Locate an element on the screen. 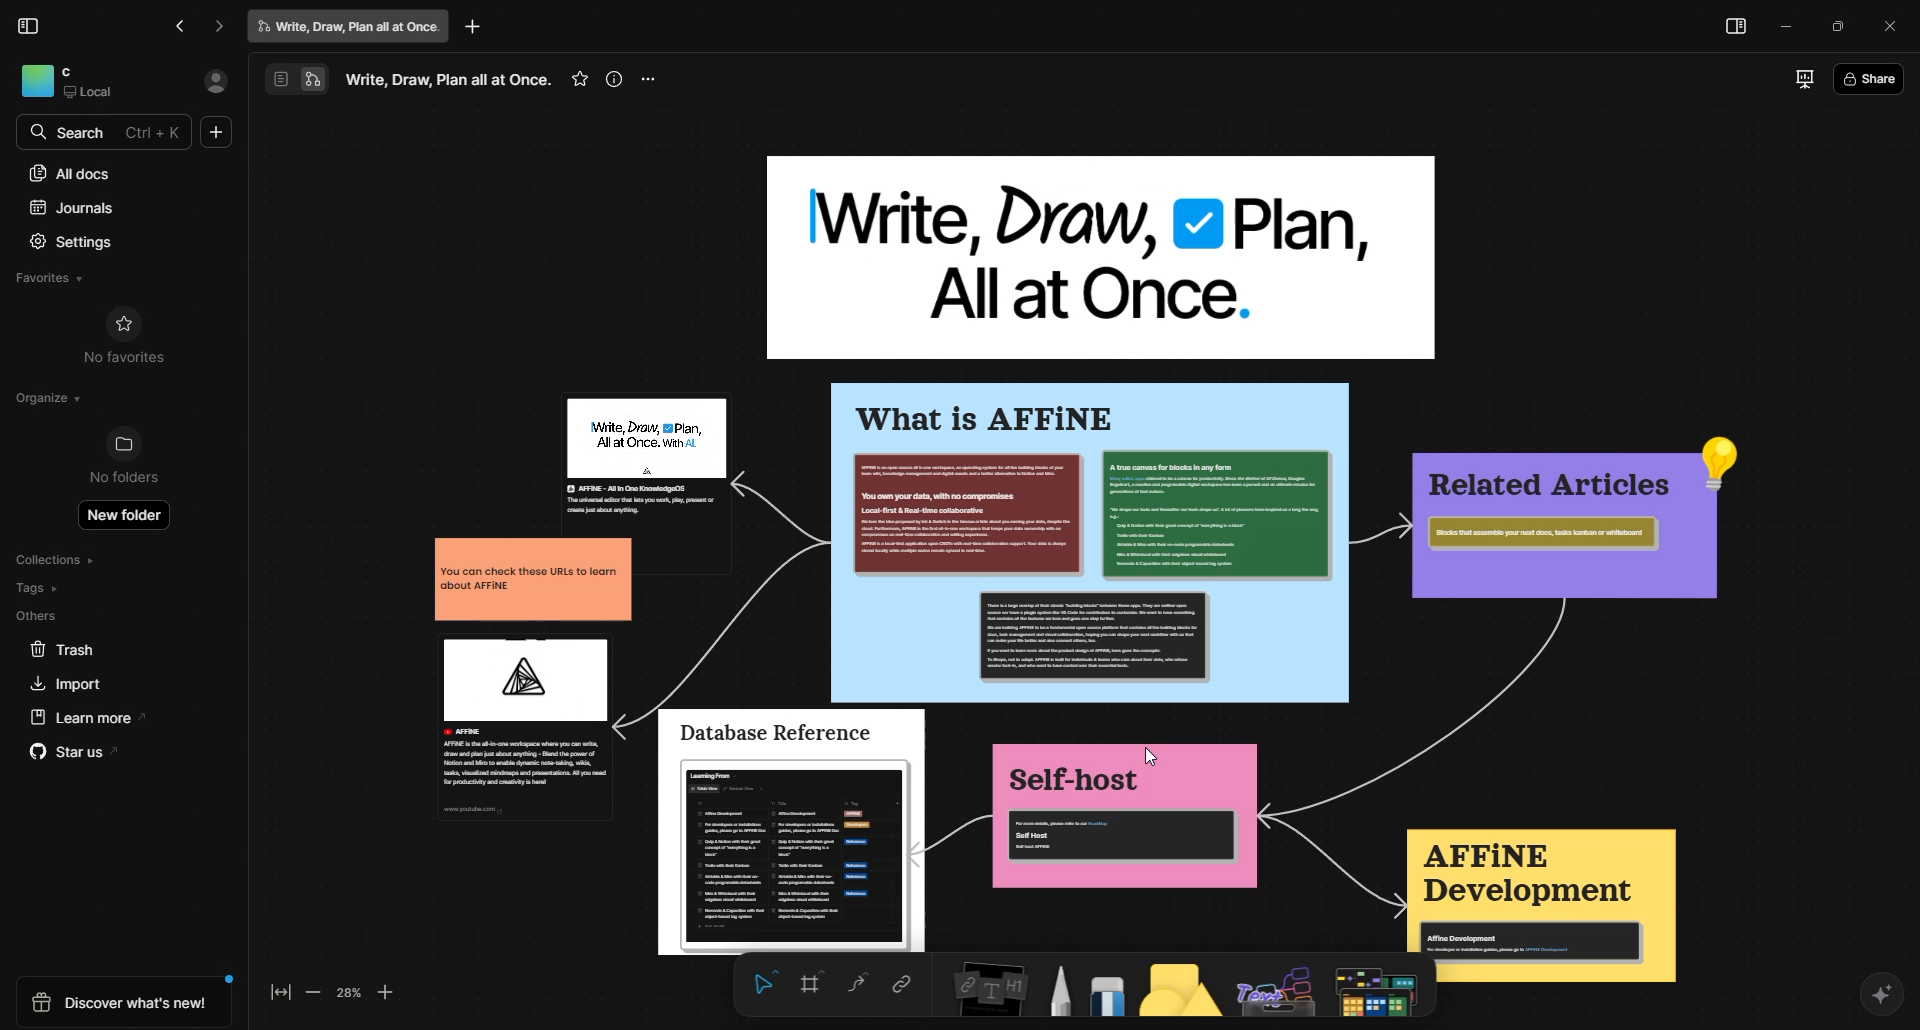 The width and height of the screenshot is (1920, 1030). Mobile View is located at coordinates (1377, 990).